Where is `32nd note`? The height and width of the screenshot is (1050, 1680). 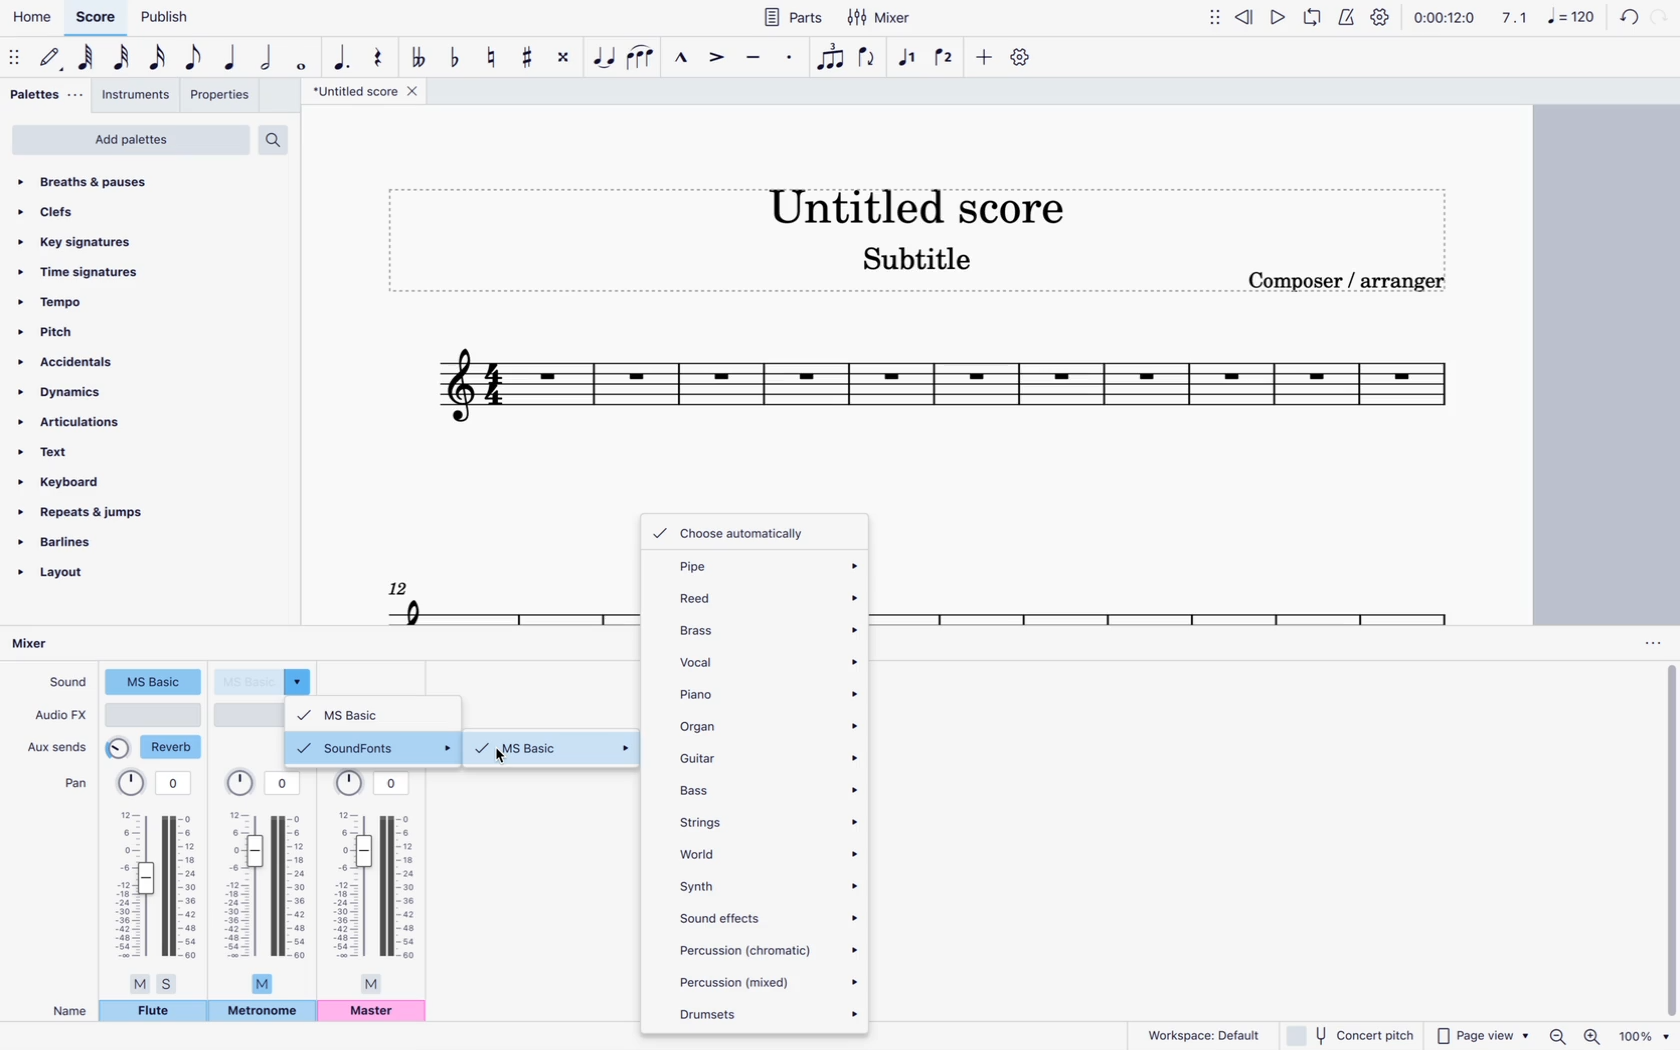 32nd note is located at coordinates (124, 59).